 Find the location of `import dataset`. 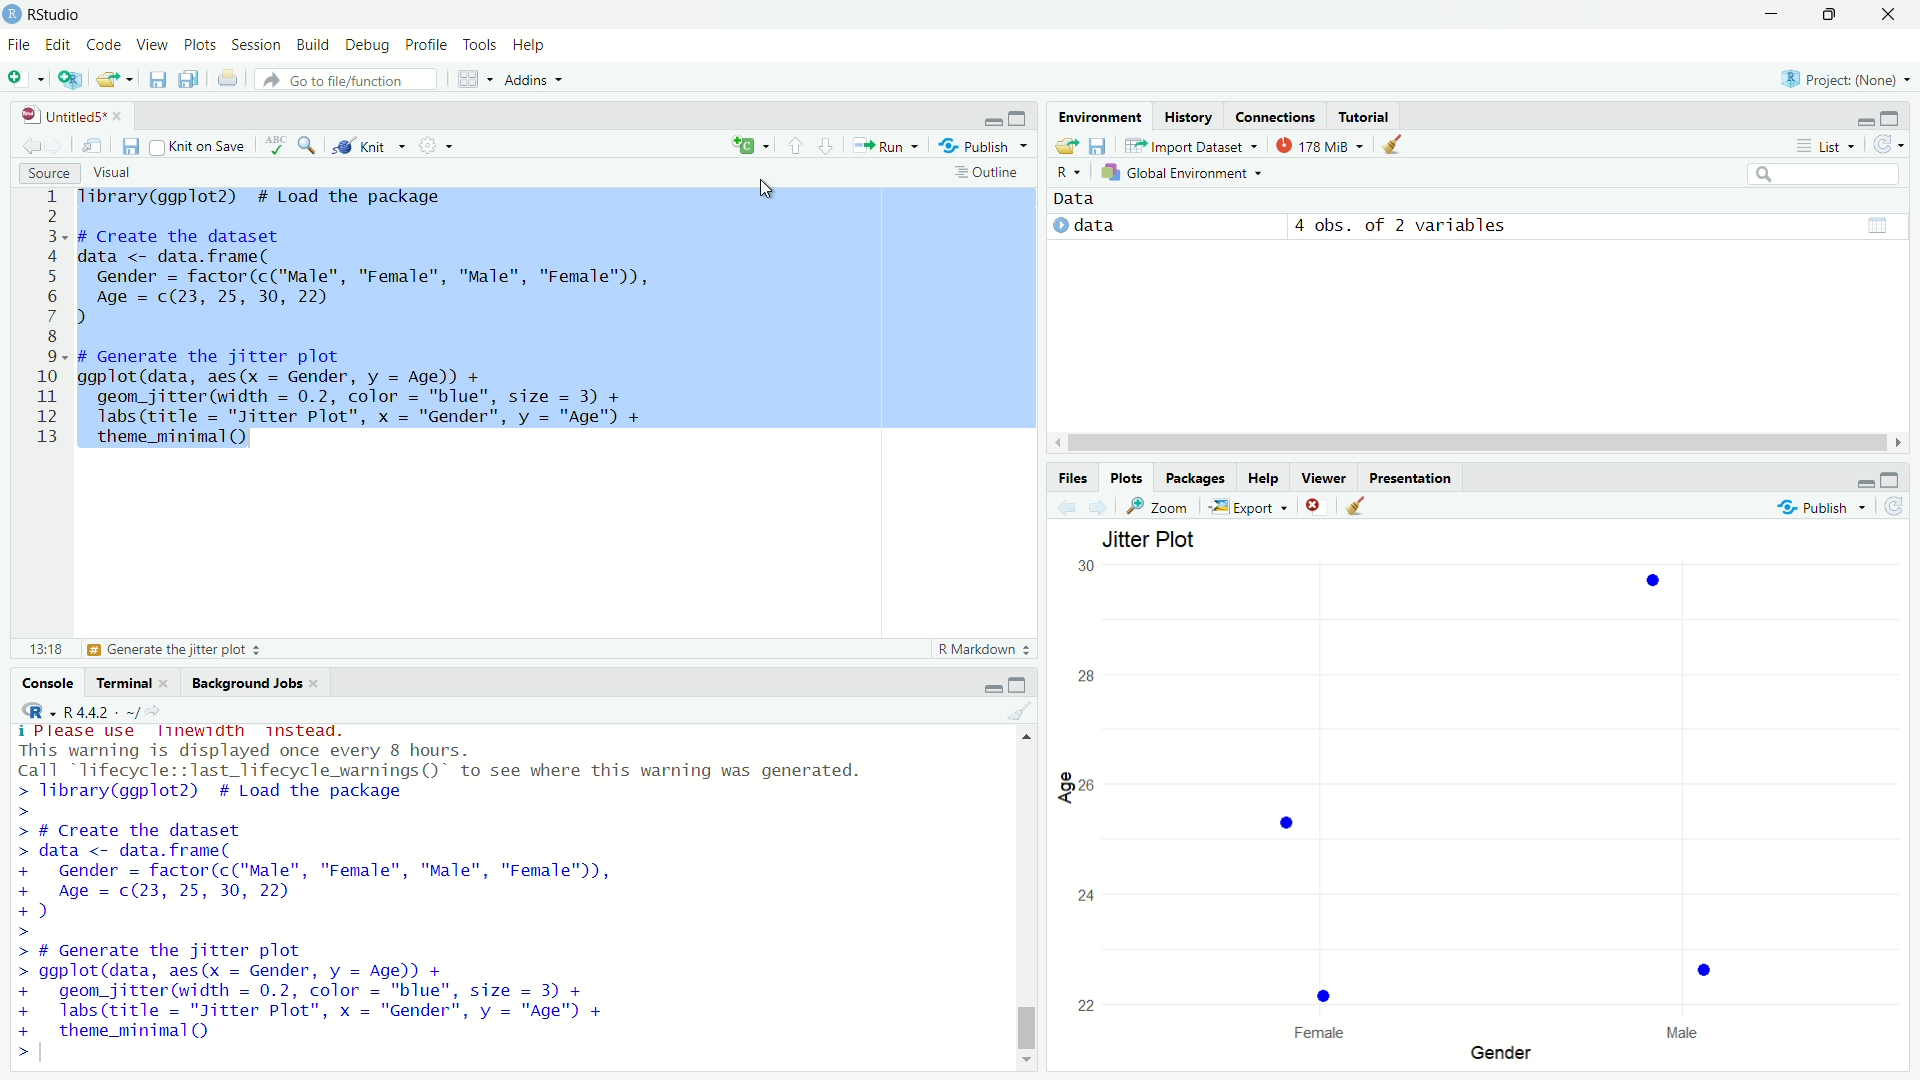

import dataset is located at coordinates (1191, 145).